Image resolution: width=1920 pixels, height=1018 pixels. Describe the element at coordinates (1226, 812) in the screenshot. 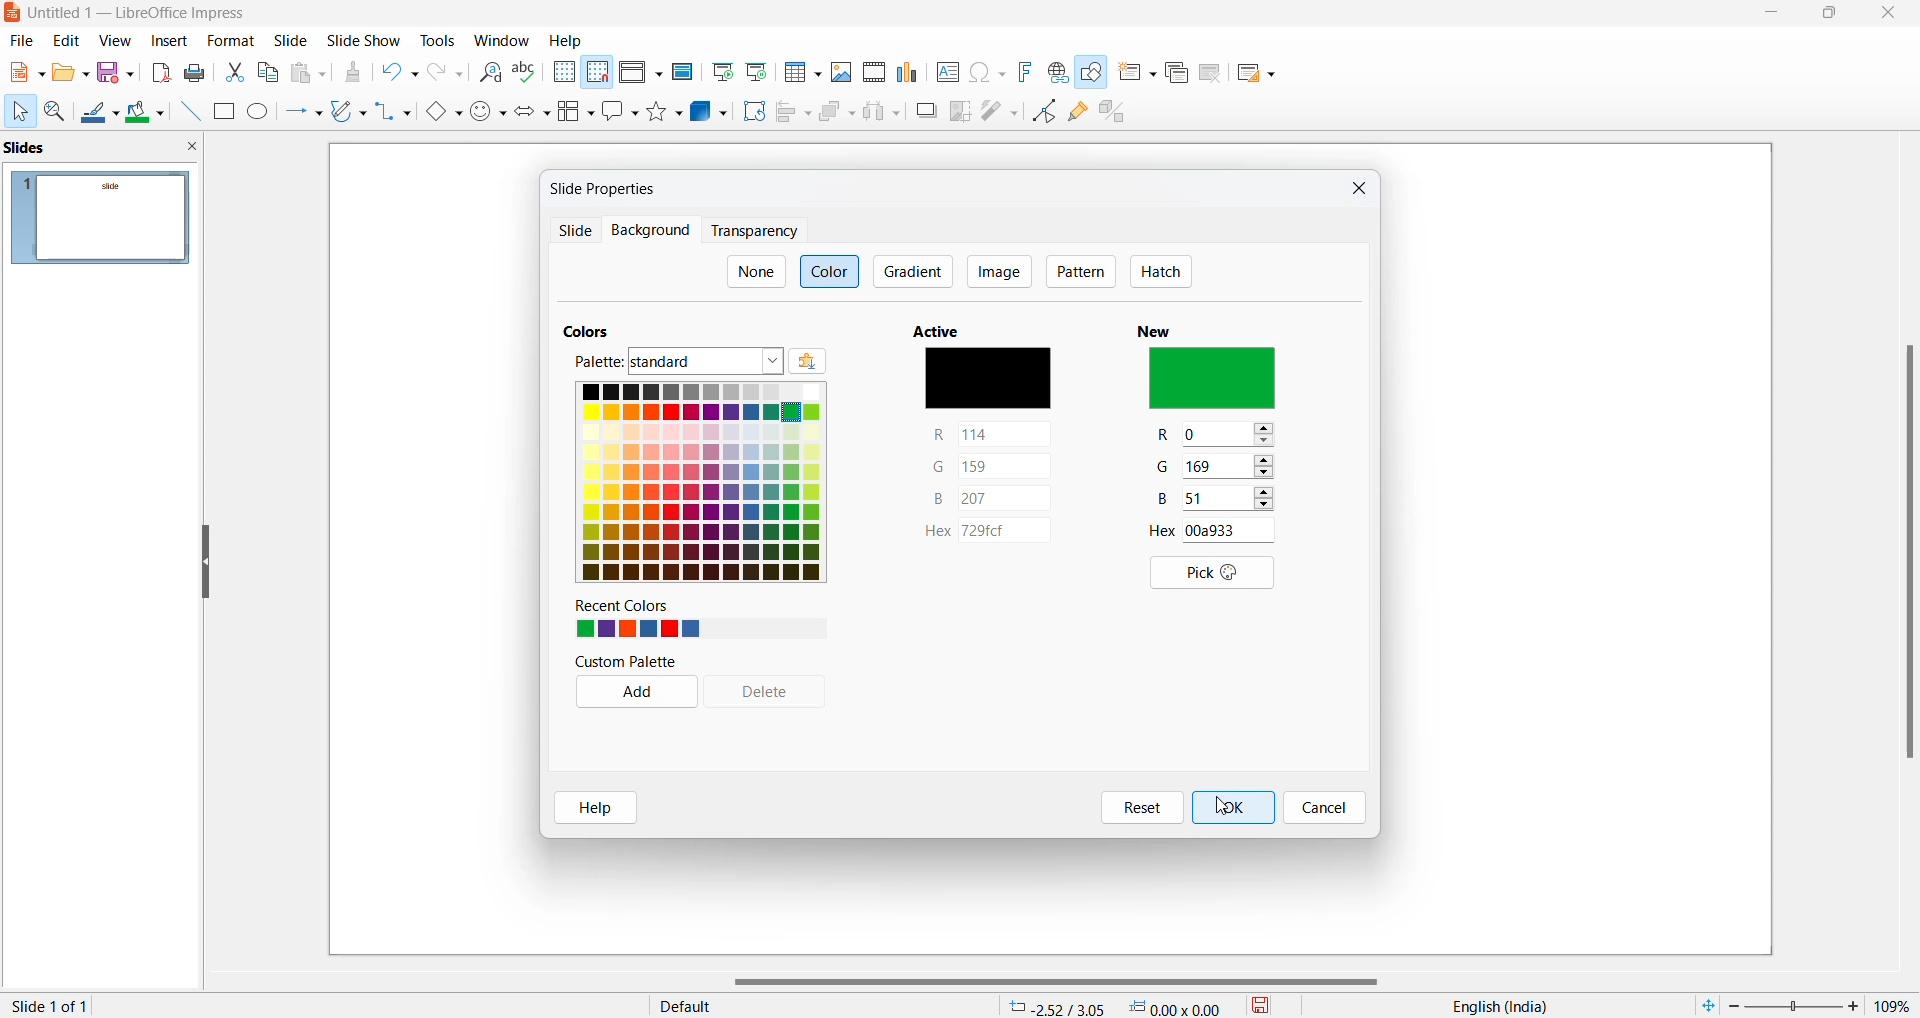

I see `cursor` at that location.